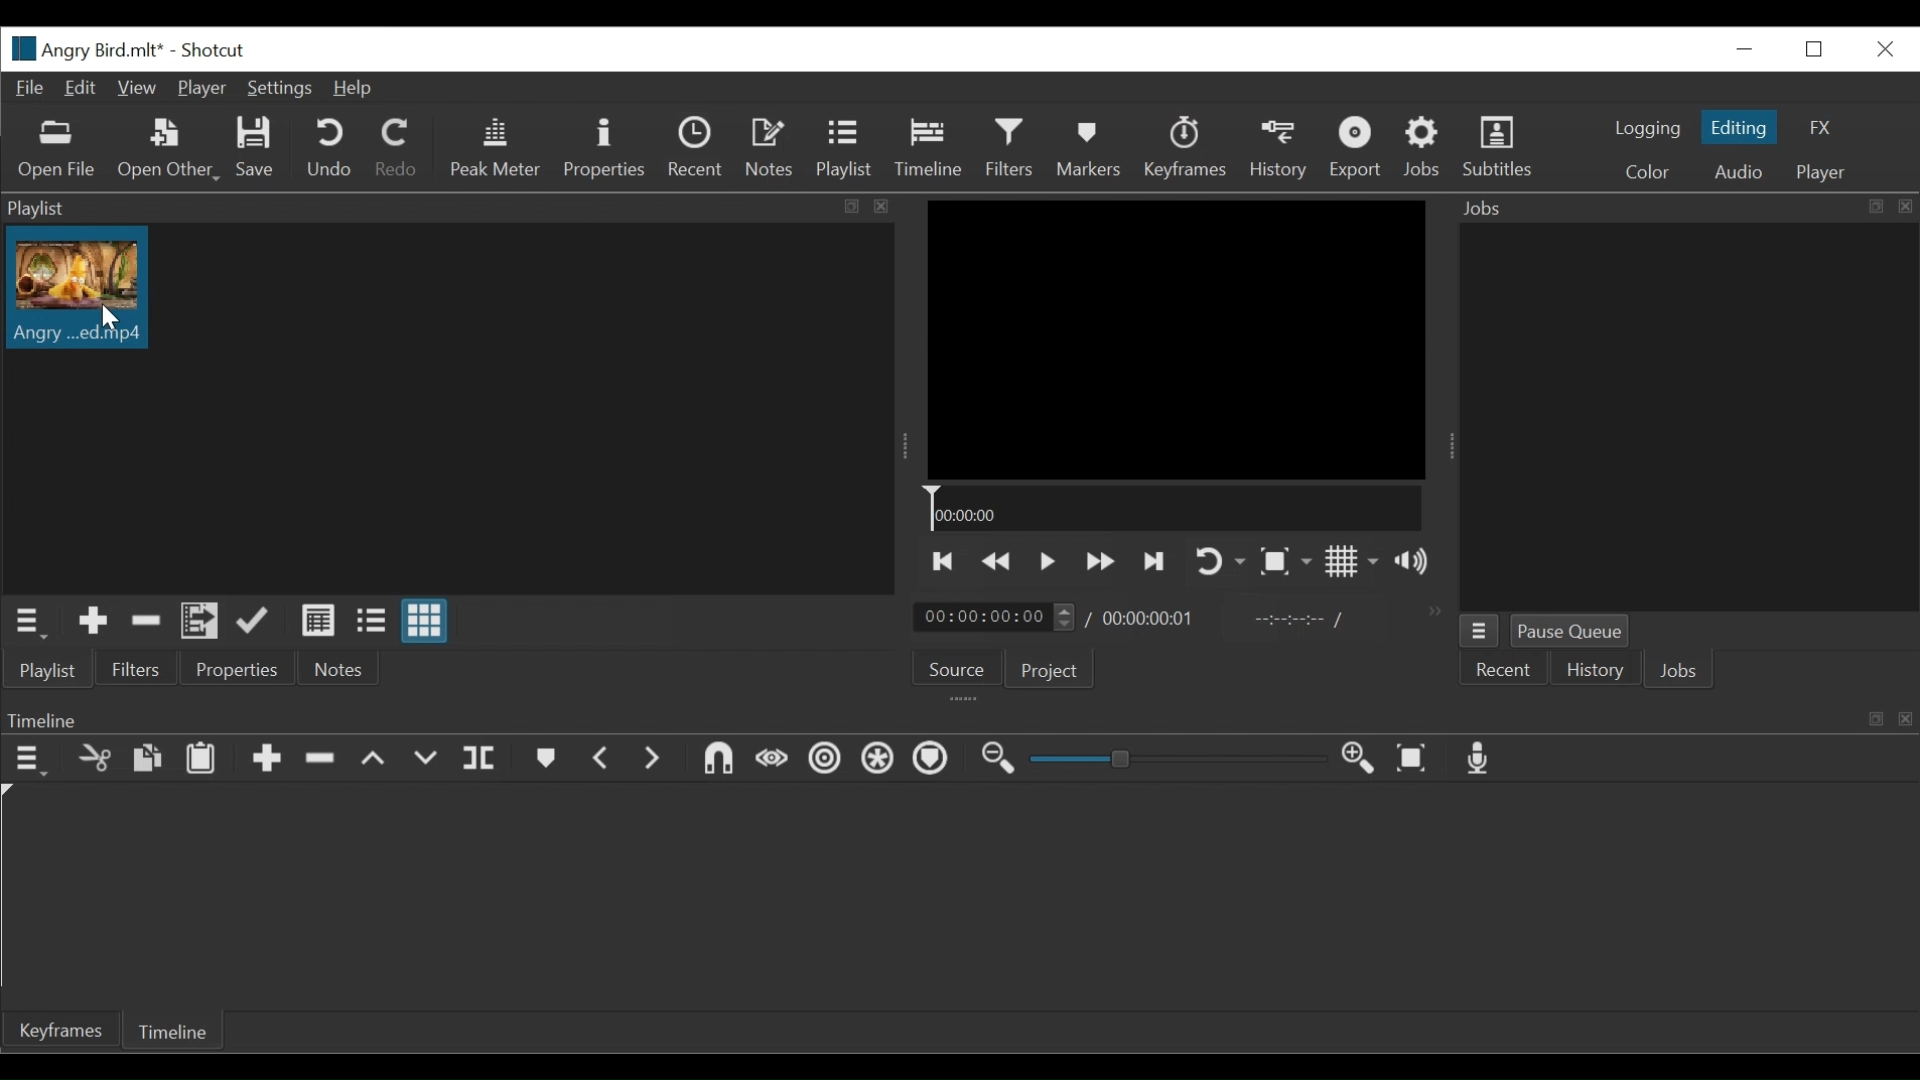  What do you see at coordinates (370, 620) in the screenshot?
I see `View as files` at bounding box center [370, 620].